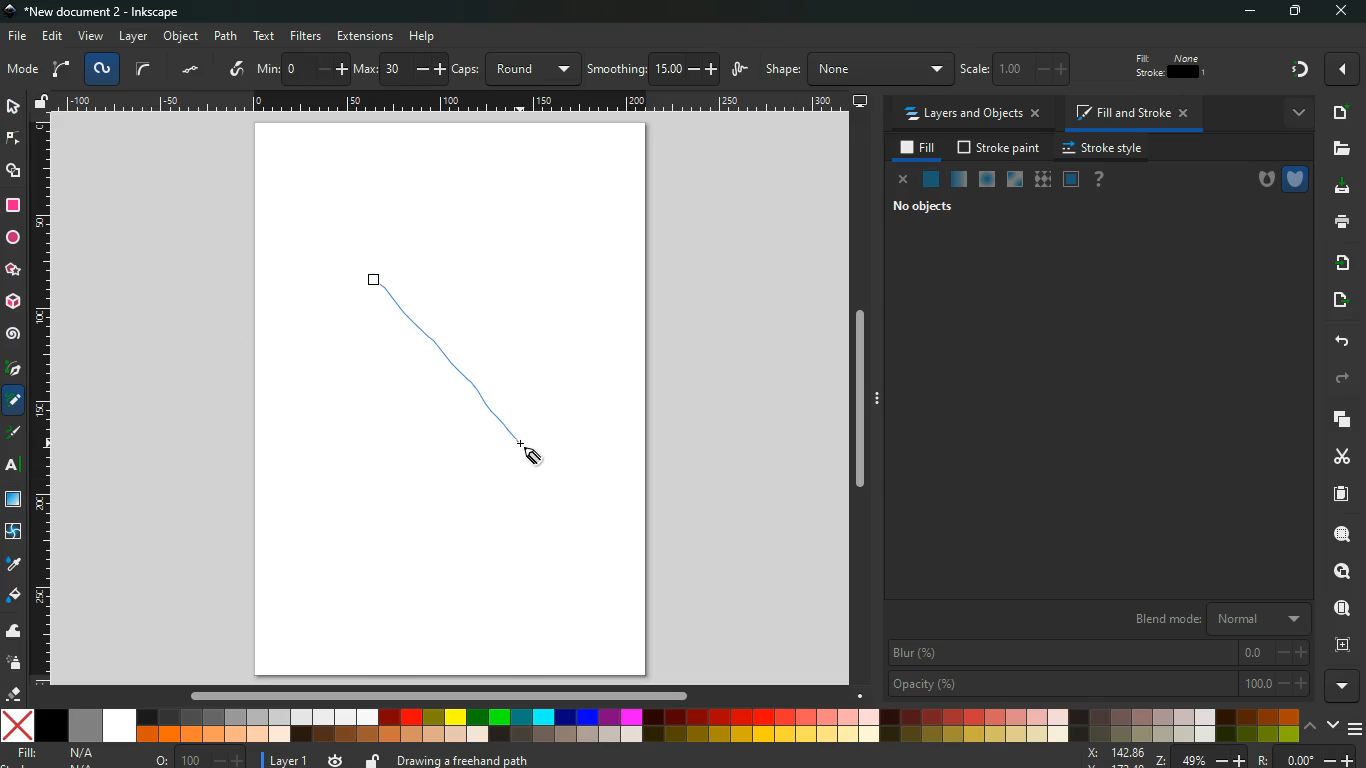 The width and height of the screenshot is (1366, 768). Describe the element at coordinates (1337, 149) in the screenshot. I see `files` at that location.